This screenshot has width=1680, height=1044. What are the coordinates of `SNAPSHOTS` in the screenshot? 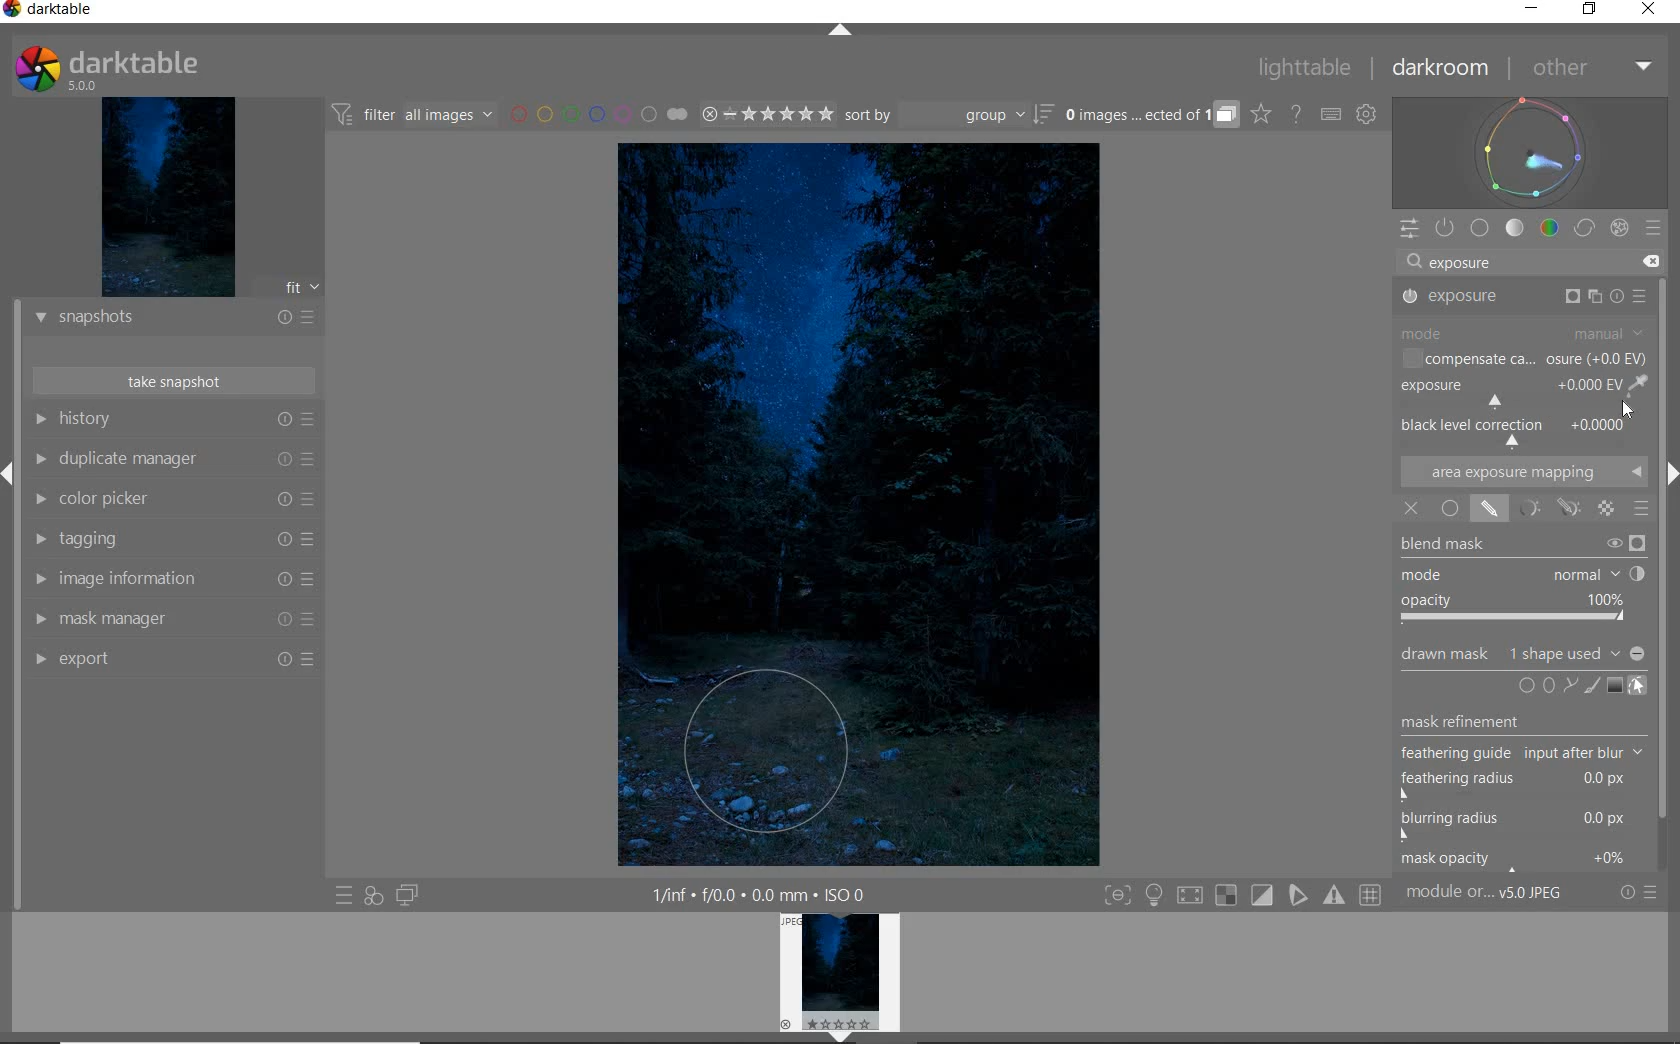 It's located at (173, 320).